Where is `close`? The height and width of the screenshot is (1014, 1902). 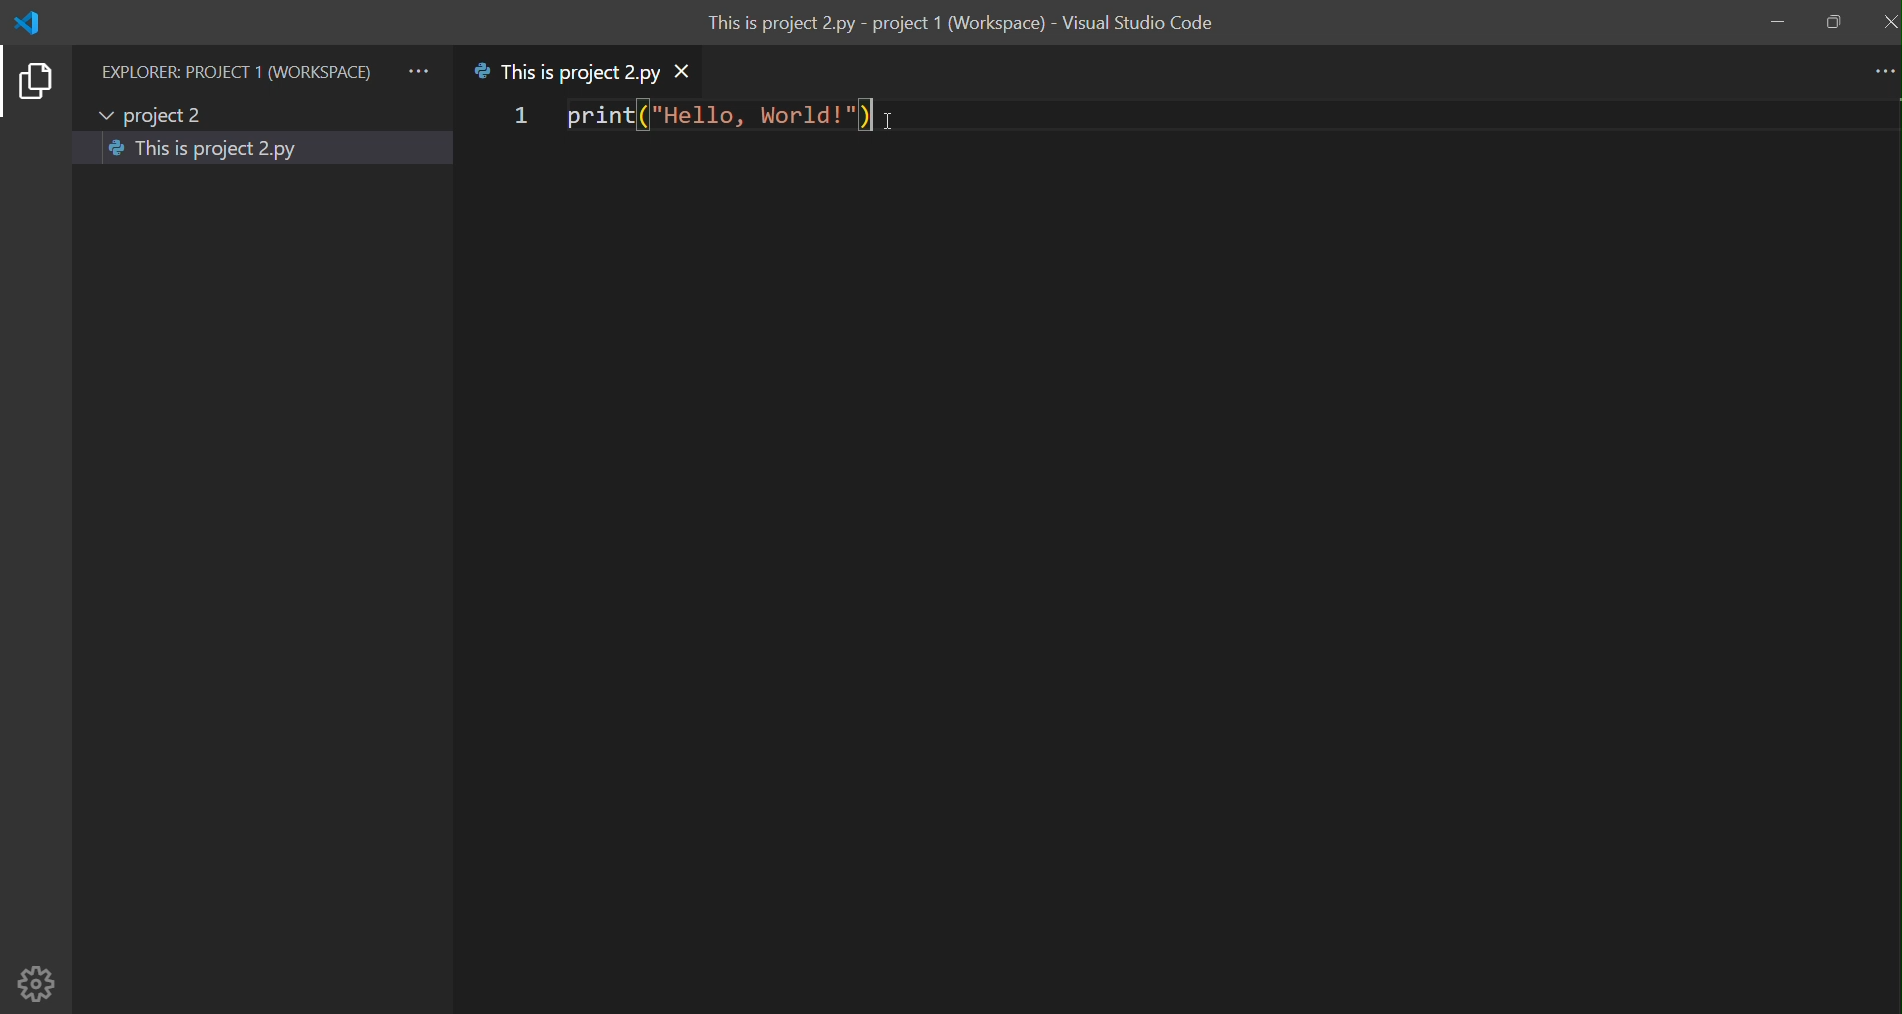 close is located at coordinates (1887, 20).